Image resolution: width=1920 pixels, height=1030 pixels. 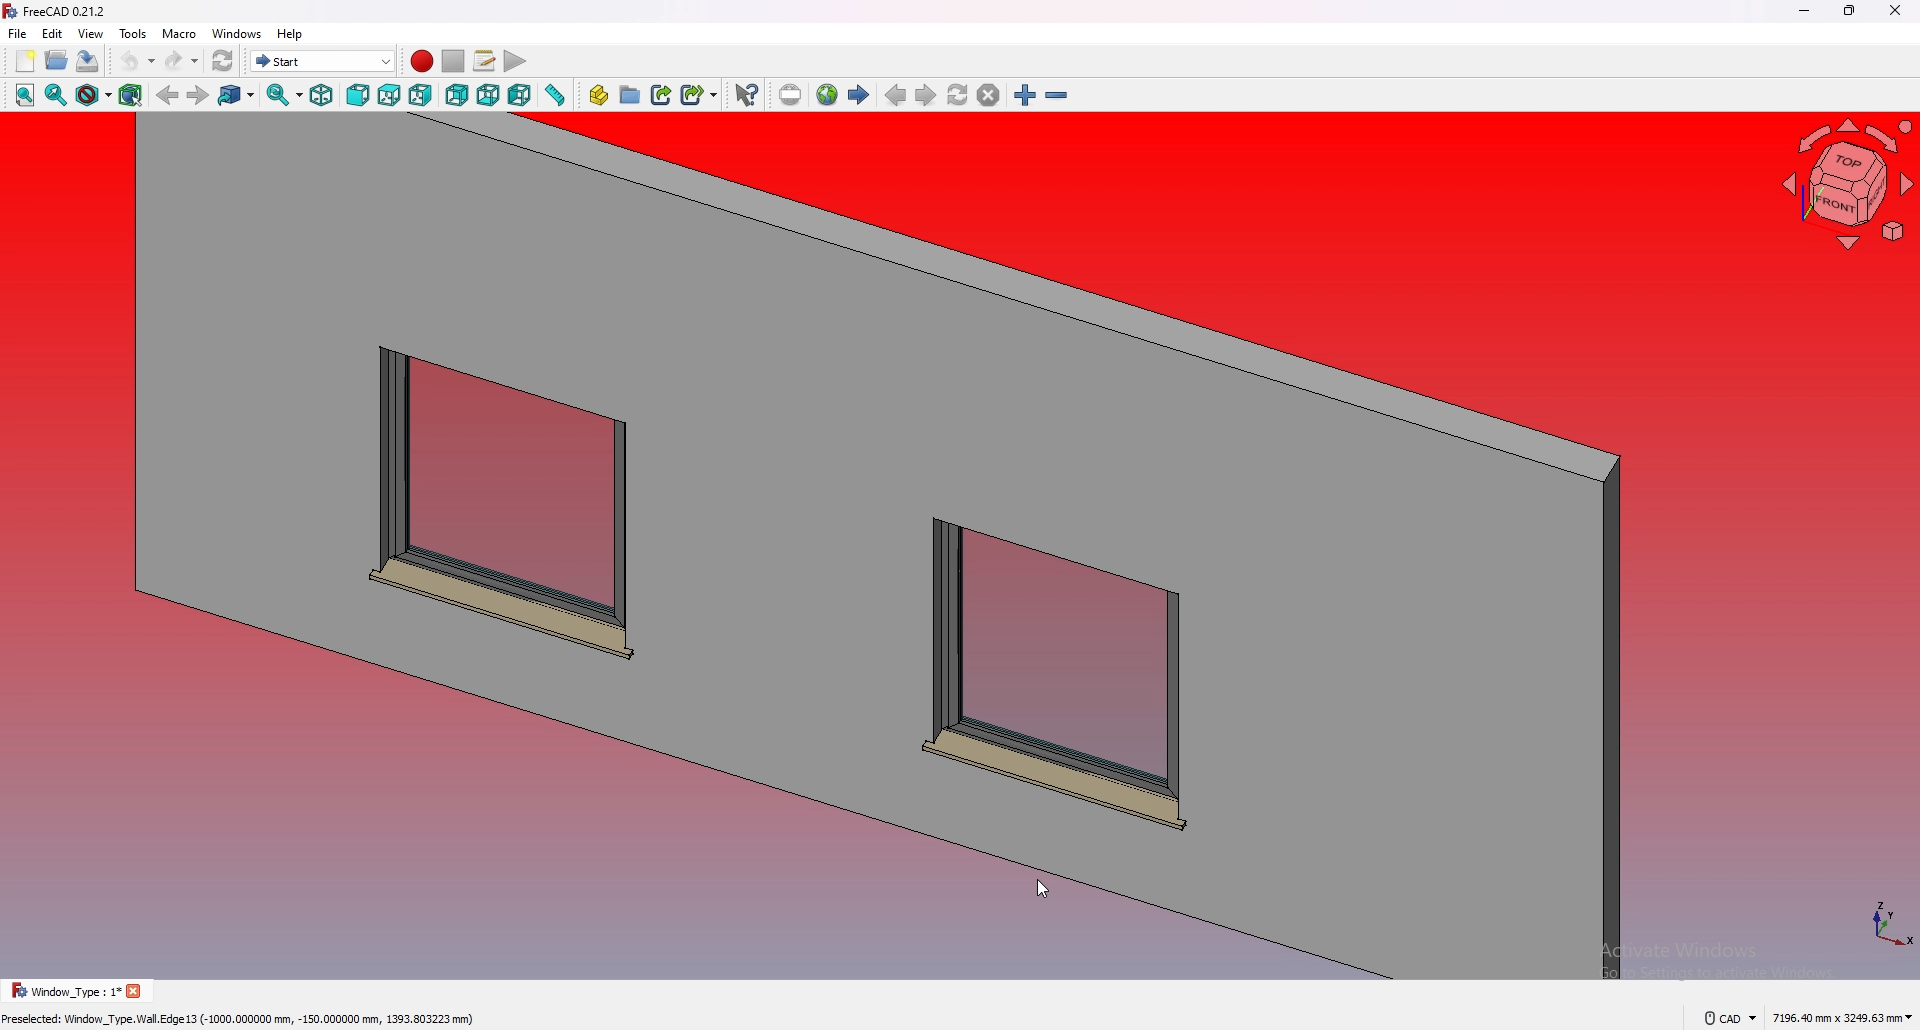 What do you see at coordinates (289, 34) in the screenshot?
I see `help` at bounding box center [289, 34].